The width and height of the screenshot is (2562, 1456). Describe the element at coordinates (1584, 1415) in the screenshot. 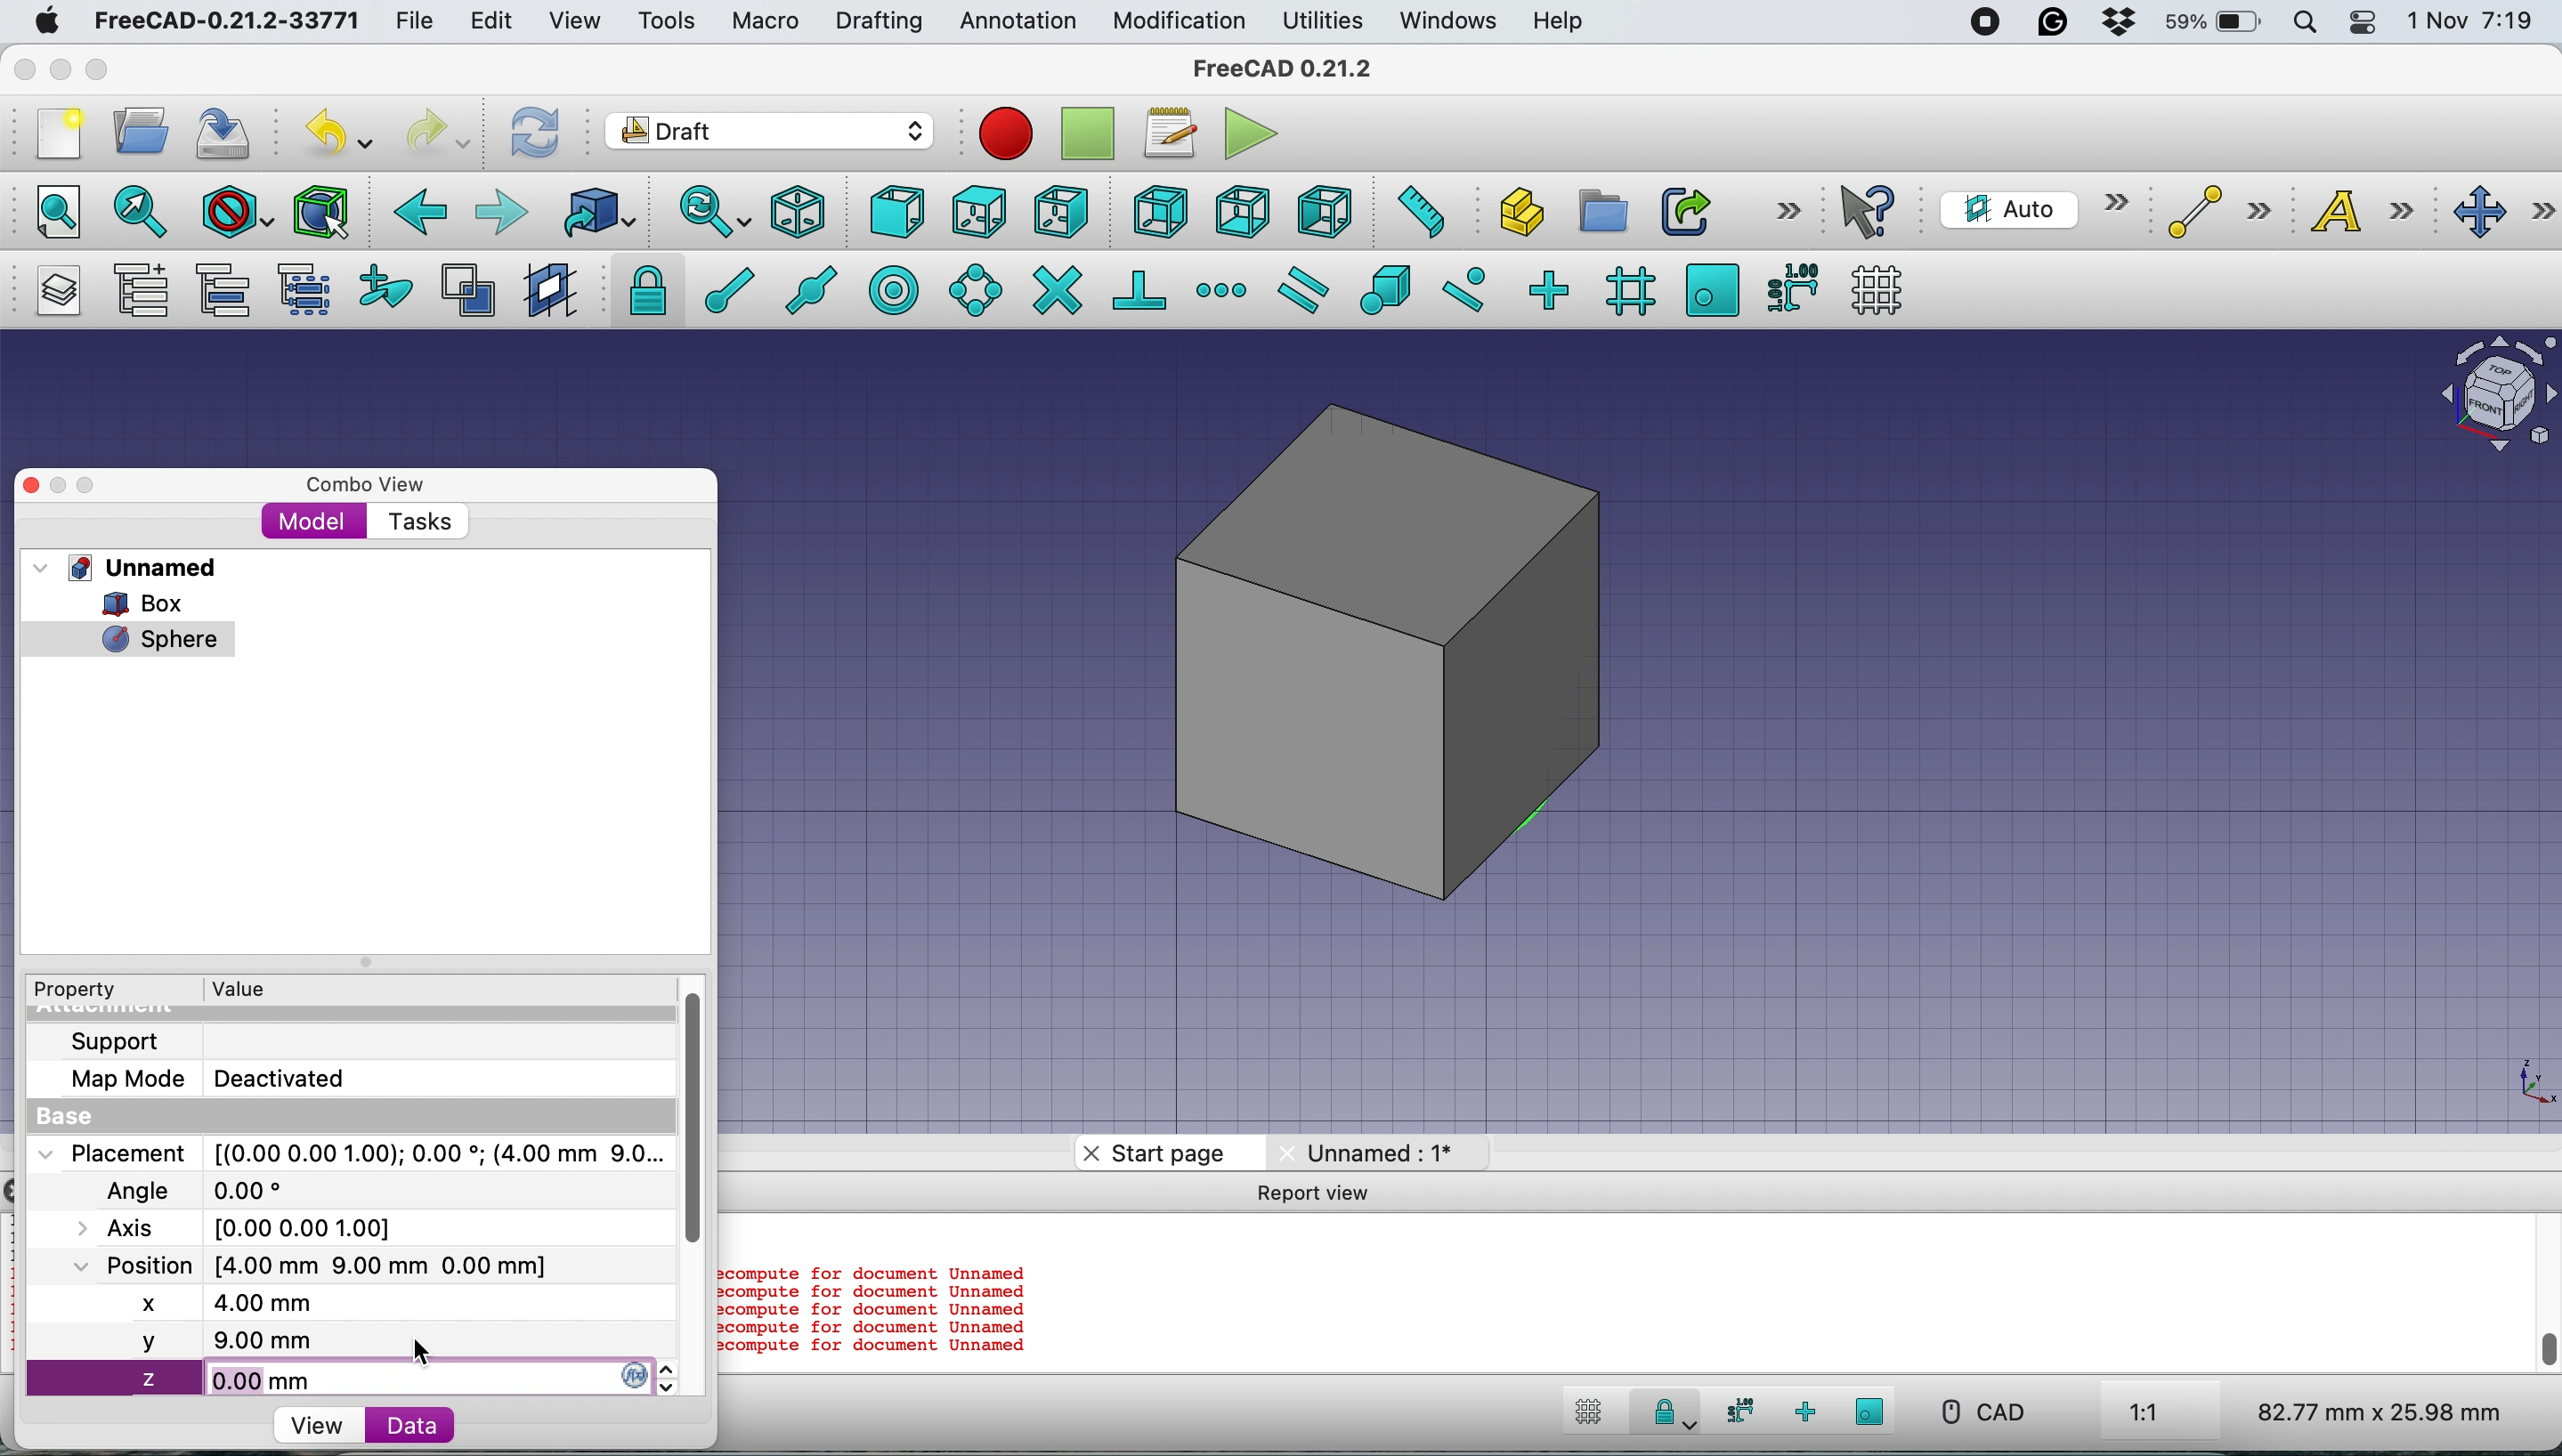

I see `toggle grid` at that location.